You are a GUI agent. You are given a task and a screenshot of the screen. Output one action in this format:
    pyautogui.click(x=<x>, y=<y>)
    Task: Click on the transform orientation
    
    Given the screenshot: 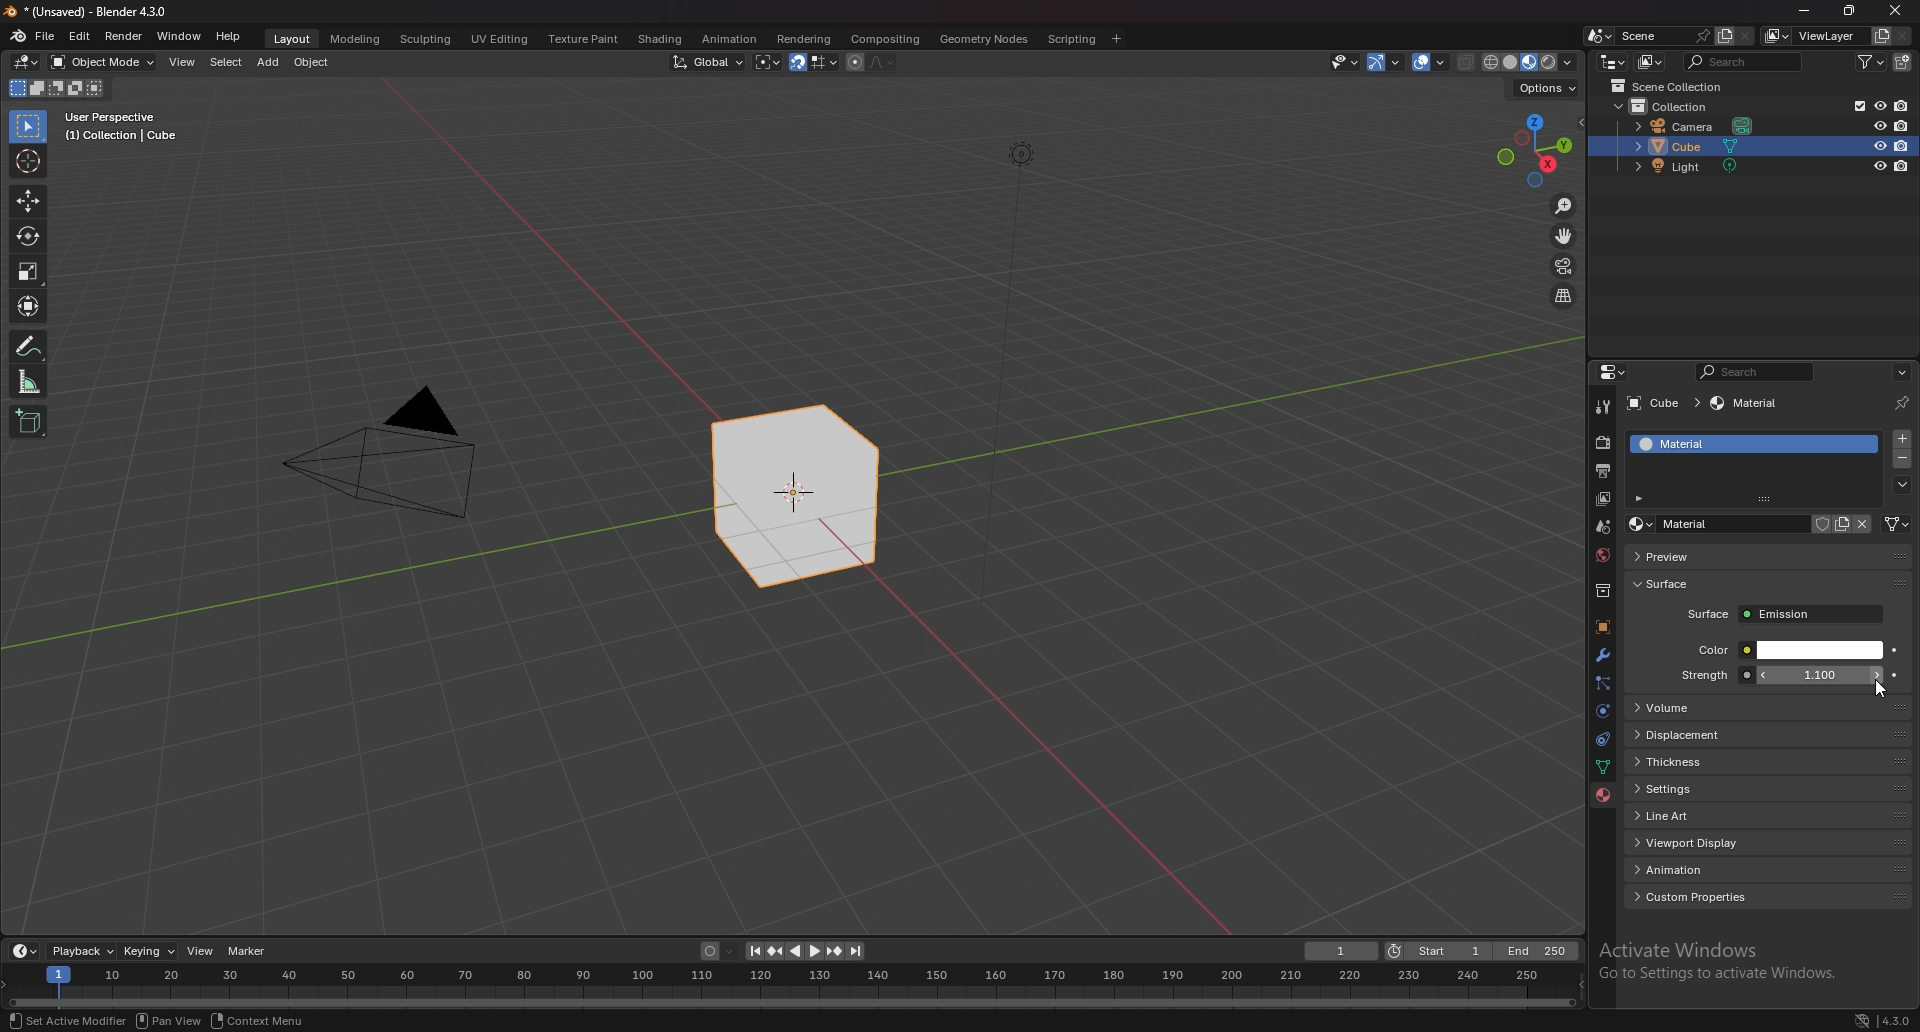 What is the action you would take?
    pyautogui.click(x=708, y=61)
    